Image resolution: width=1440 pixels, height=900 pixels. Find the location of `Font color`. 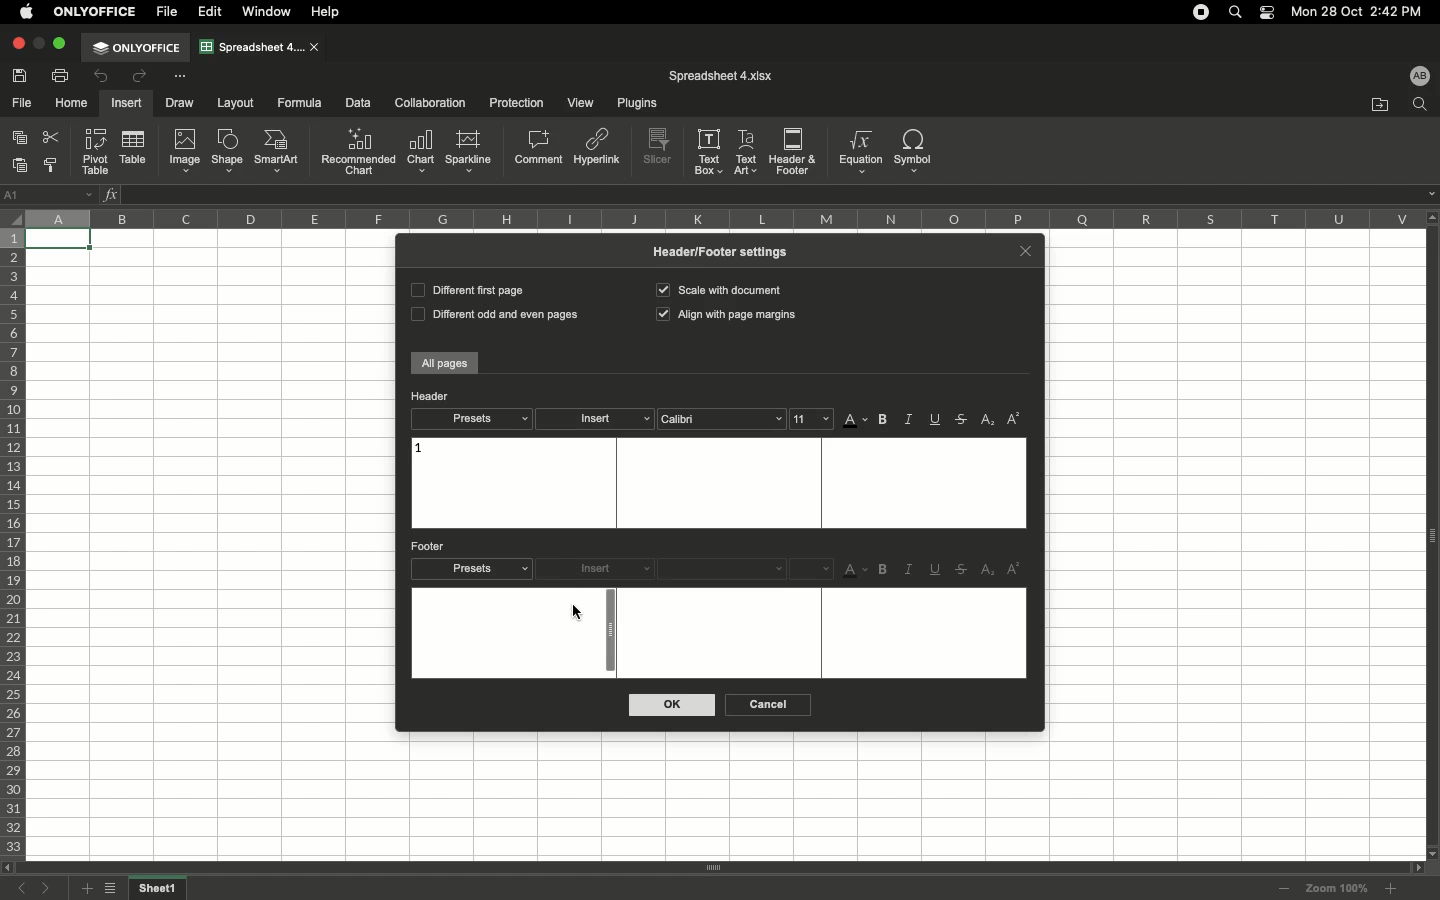

Font color is located at coordinates (856, 421).